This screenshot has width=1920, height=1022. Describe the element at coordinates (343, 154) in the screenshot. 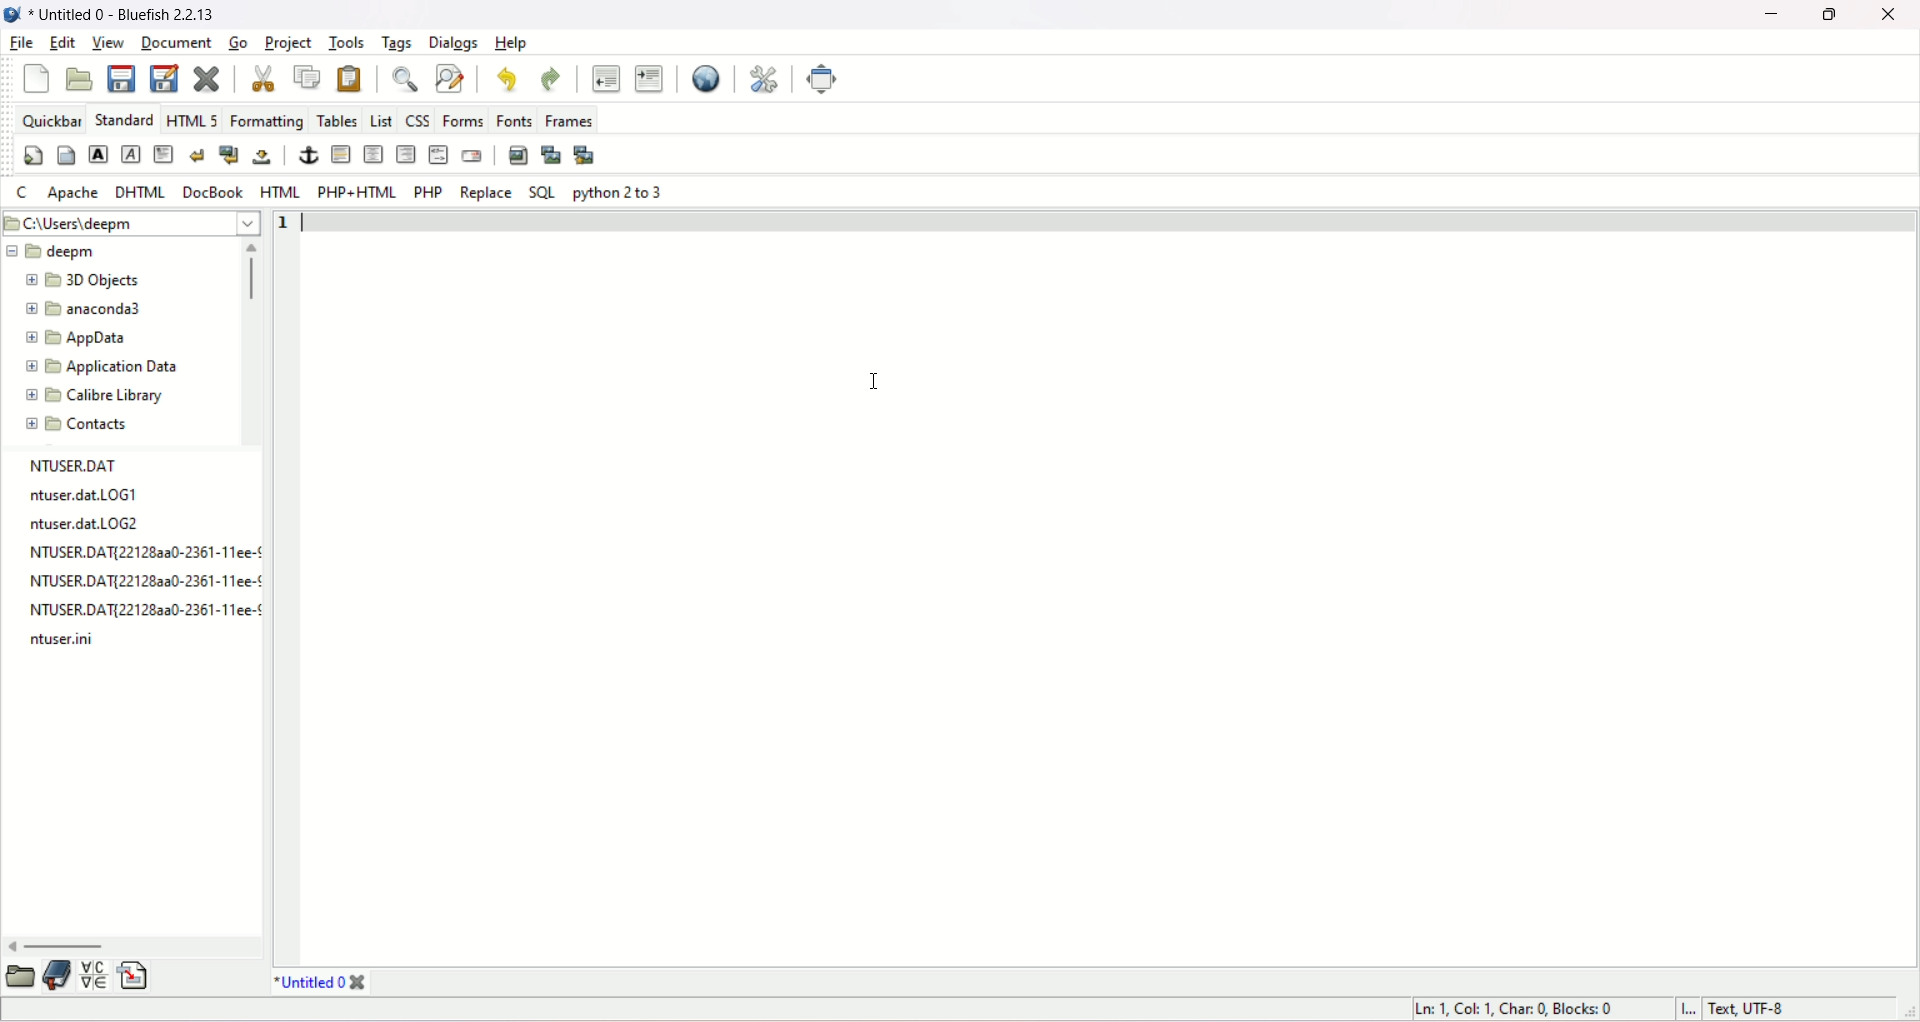

I see `horizontal rule` at that location.